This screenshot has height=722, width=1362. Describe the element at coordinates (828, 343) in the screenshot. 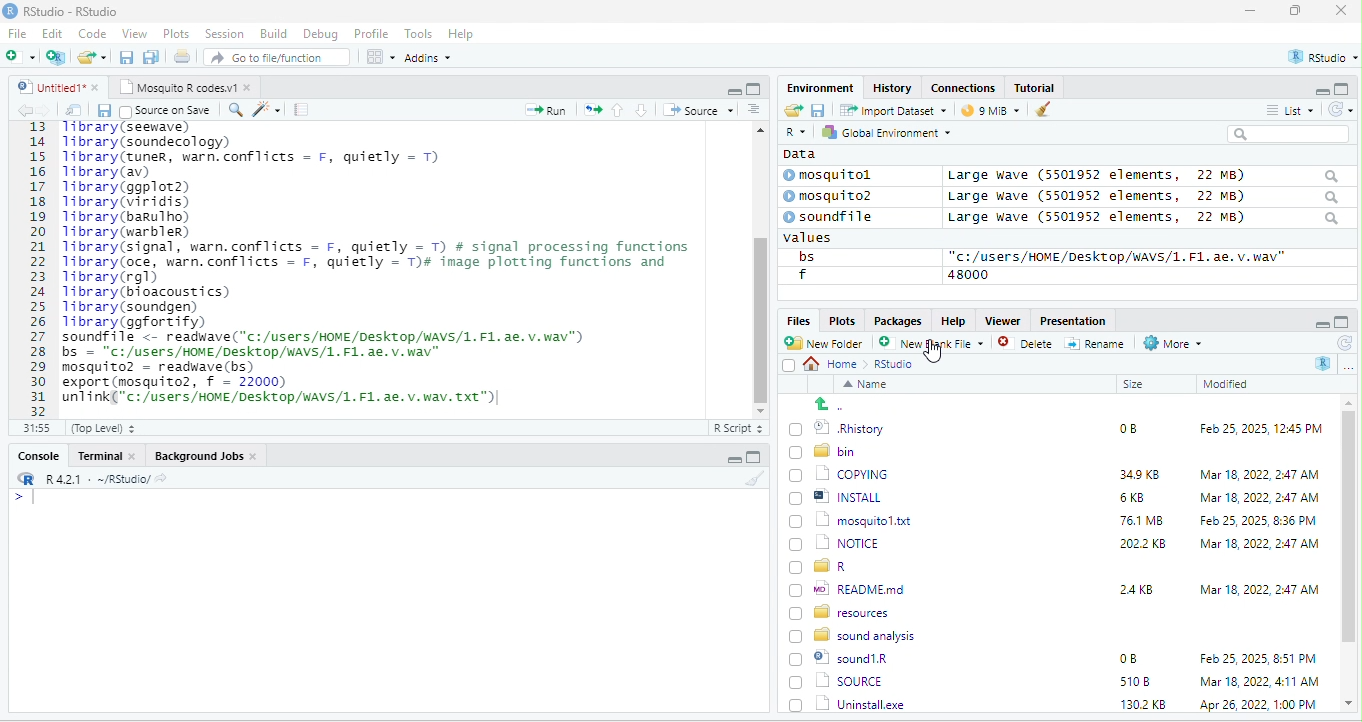

I see `New Folder` at that location.